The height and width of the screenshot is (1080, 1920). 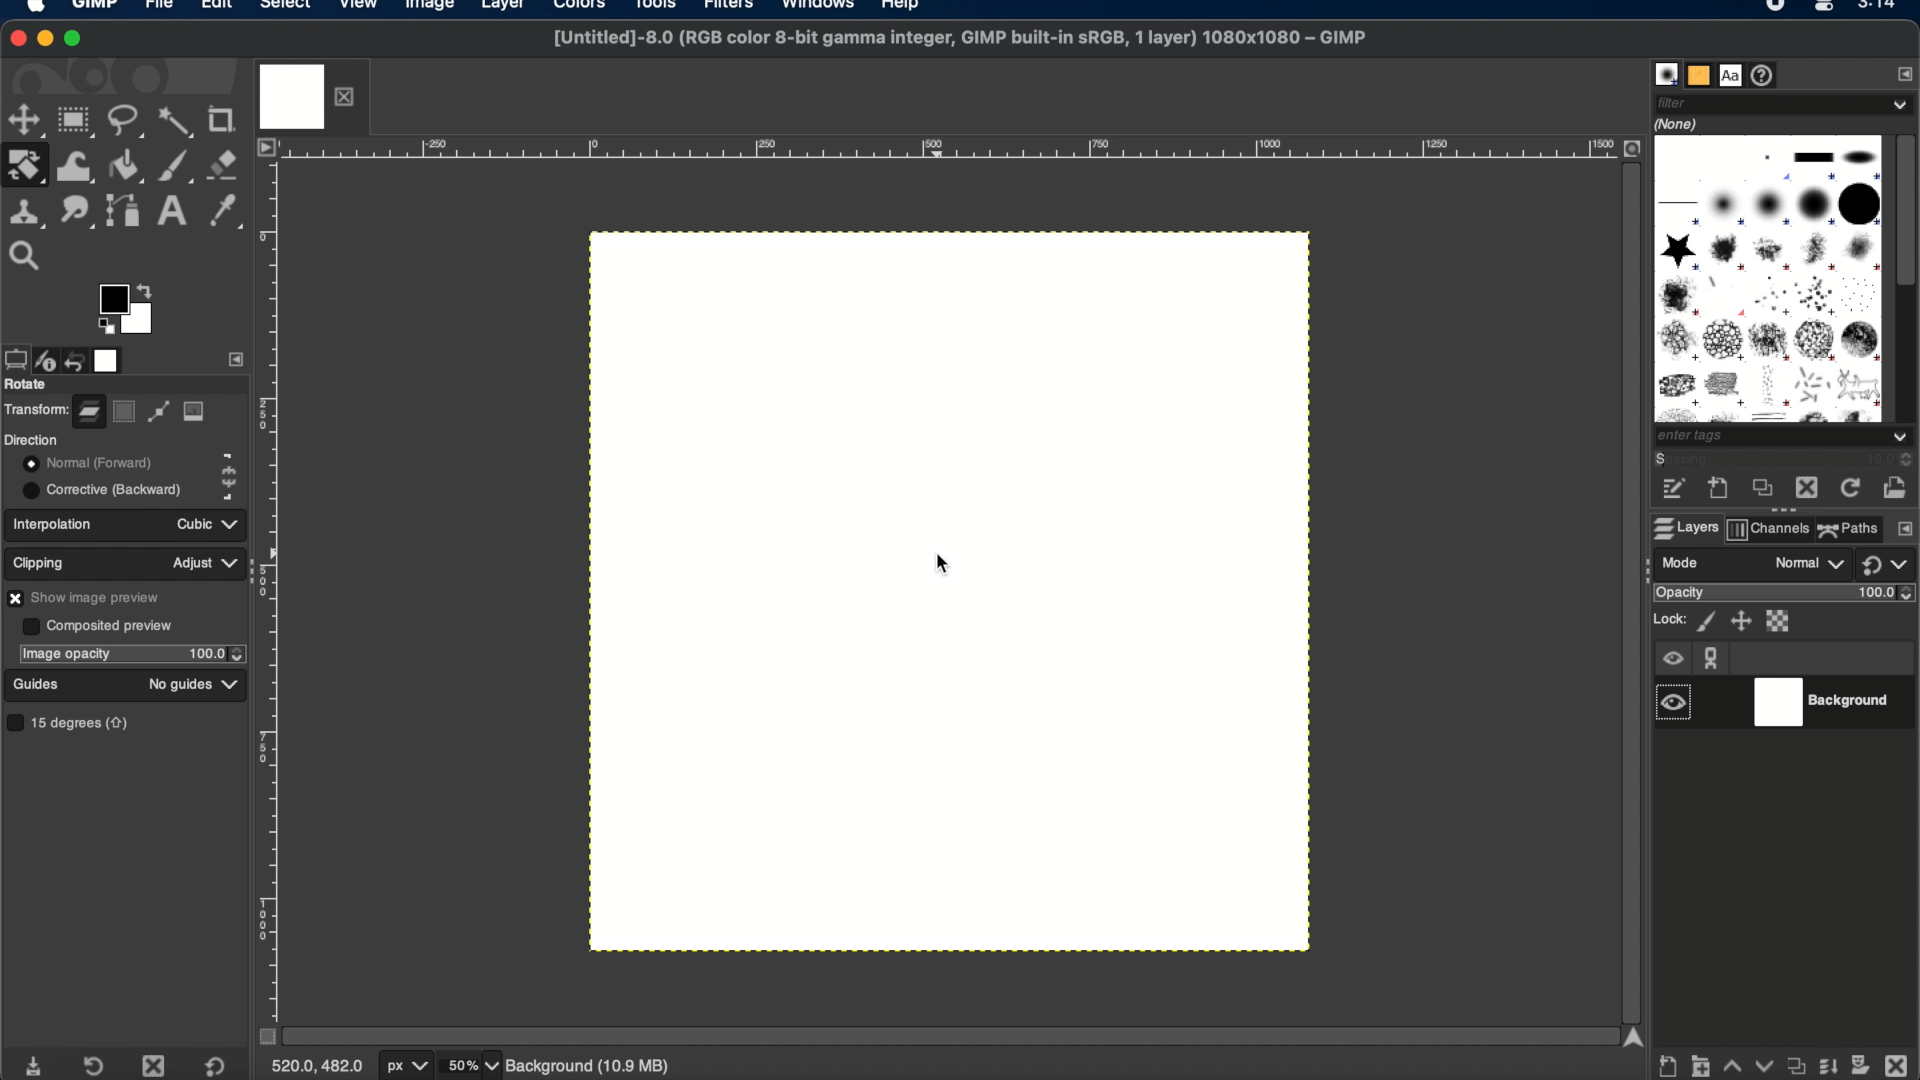 I want to click on rectangle select tool, so click(x=77, y=121).